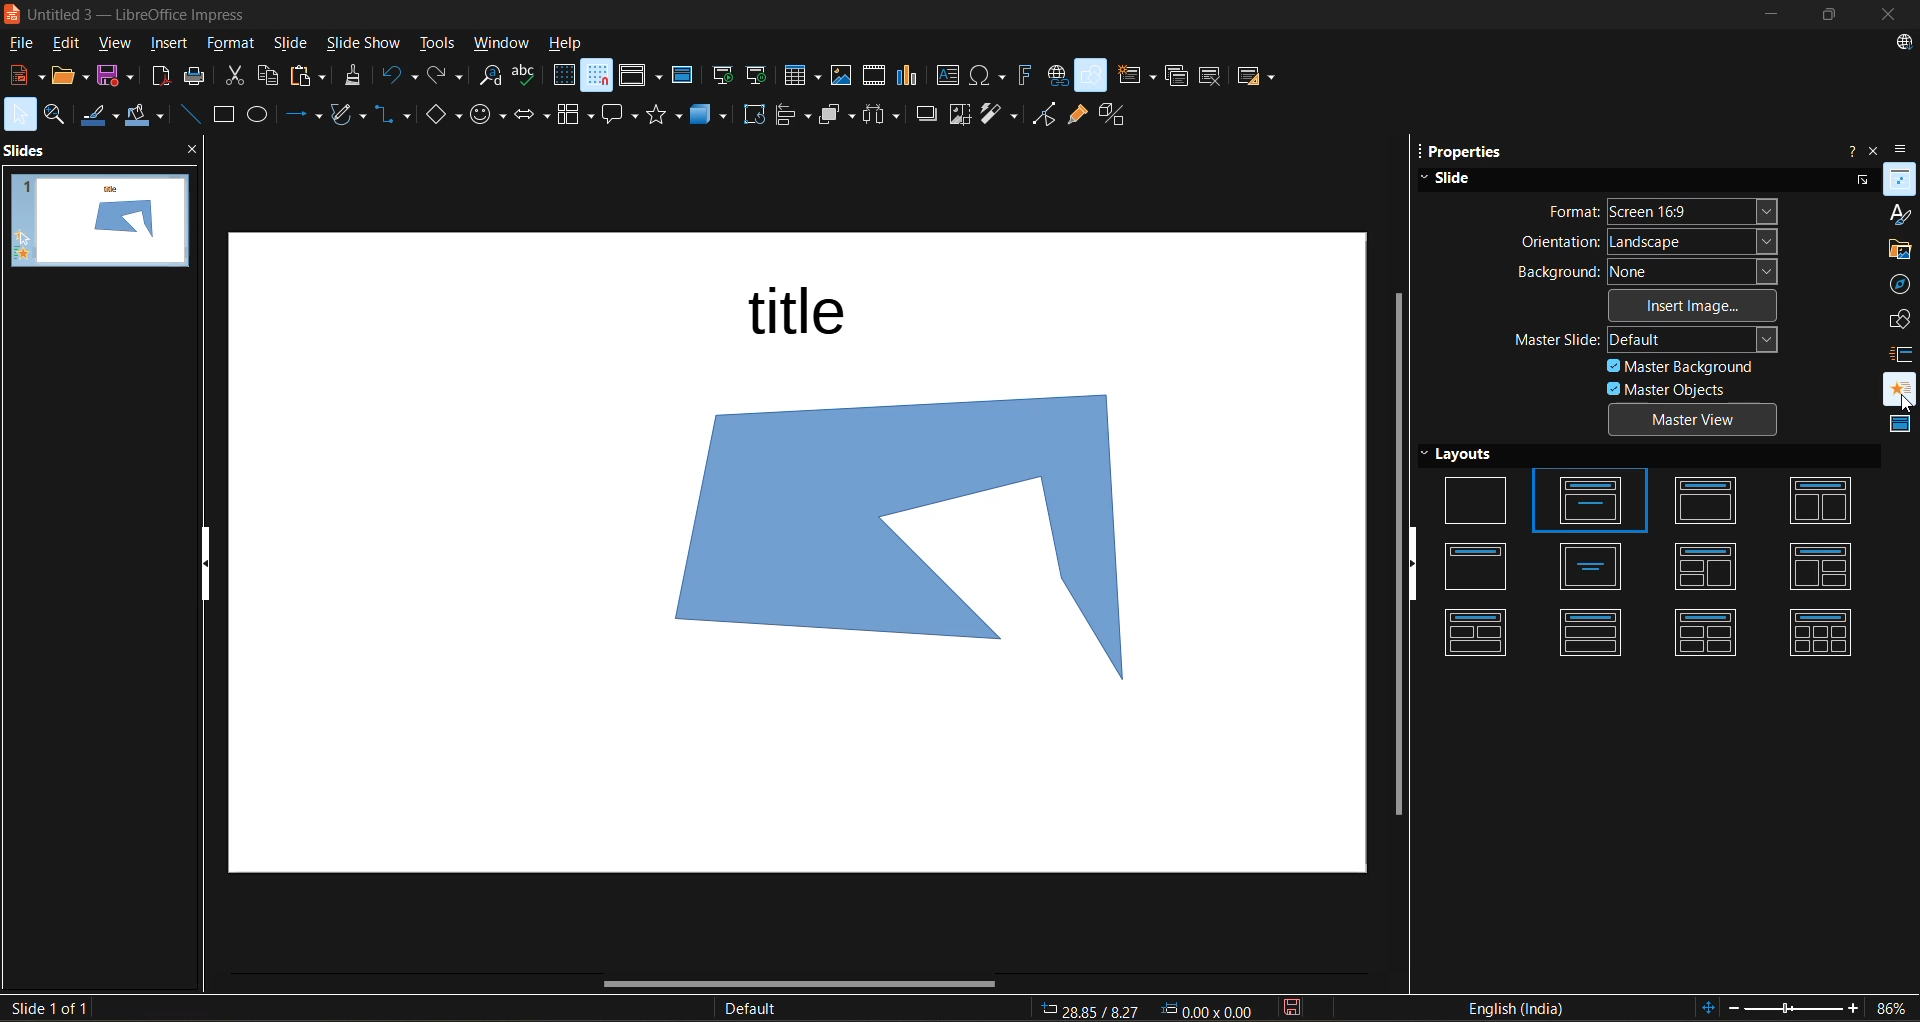 Image resolution: width=1920 pixels, height=1022 pixels. I want to click on stars and banners, so click(666, 114).